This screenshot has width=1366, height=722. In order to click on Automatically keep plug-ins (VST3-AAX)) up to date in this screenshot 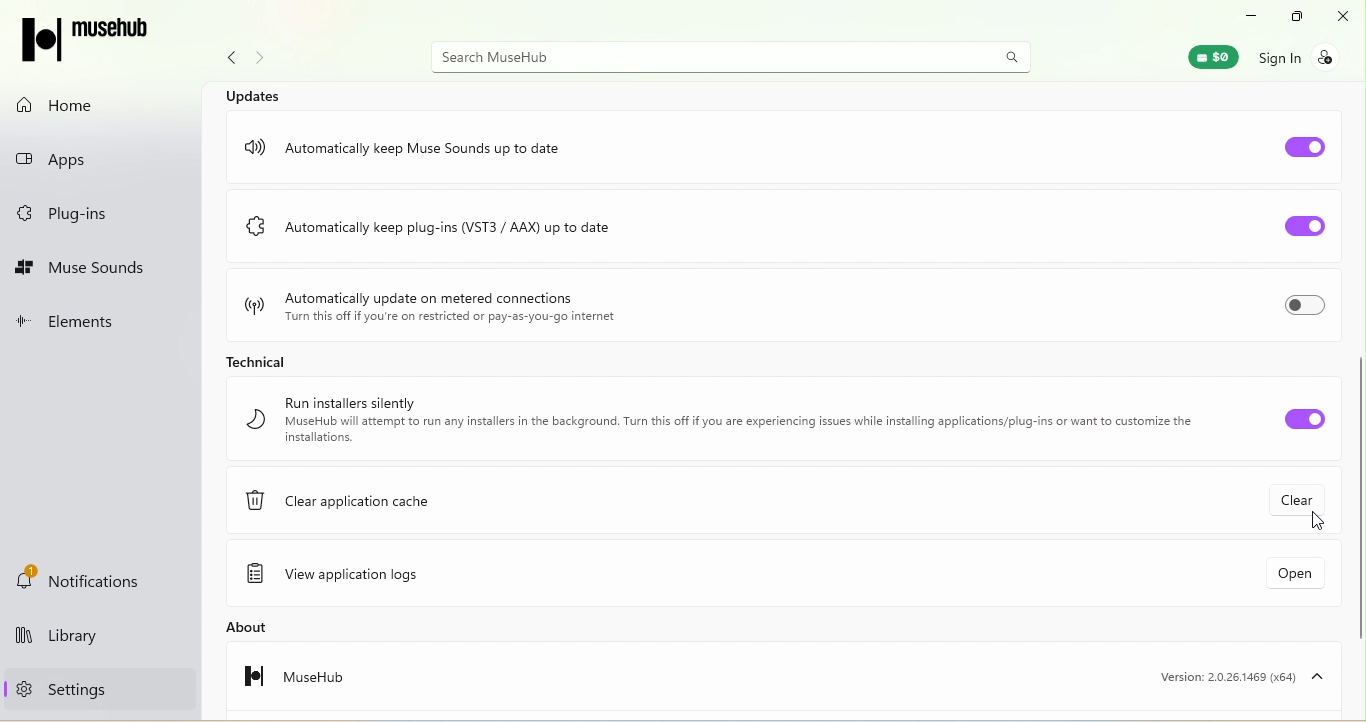, I will do `click(482, 232)`.